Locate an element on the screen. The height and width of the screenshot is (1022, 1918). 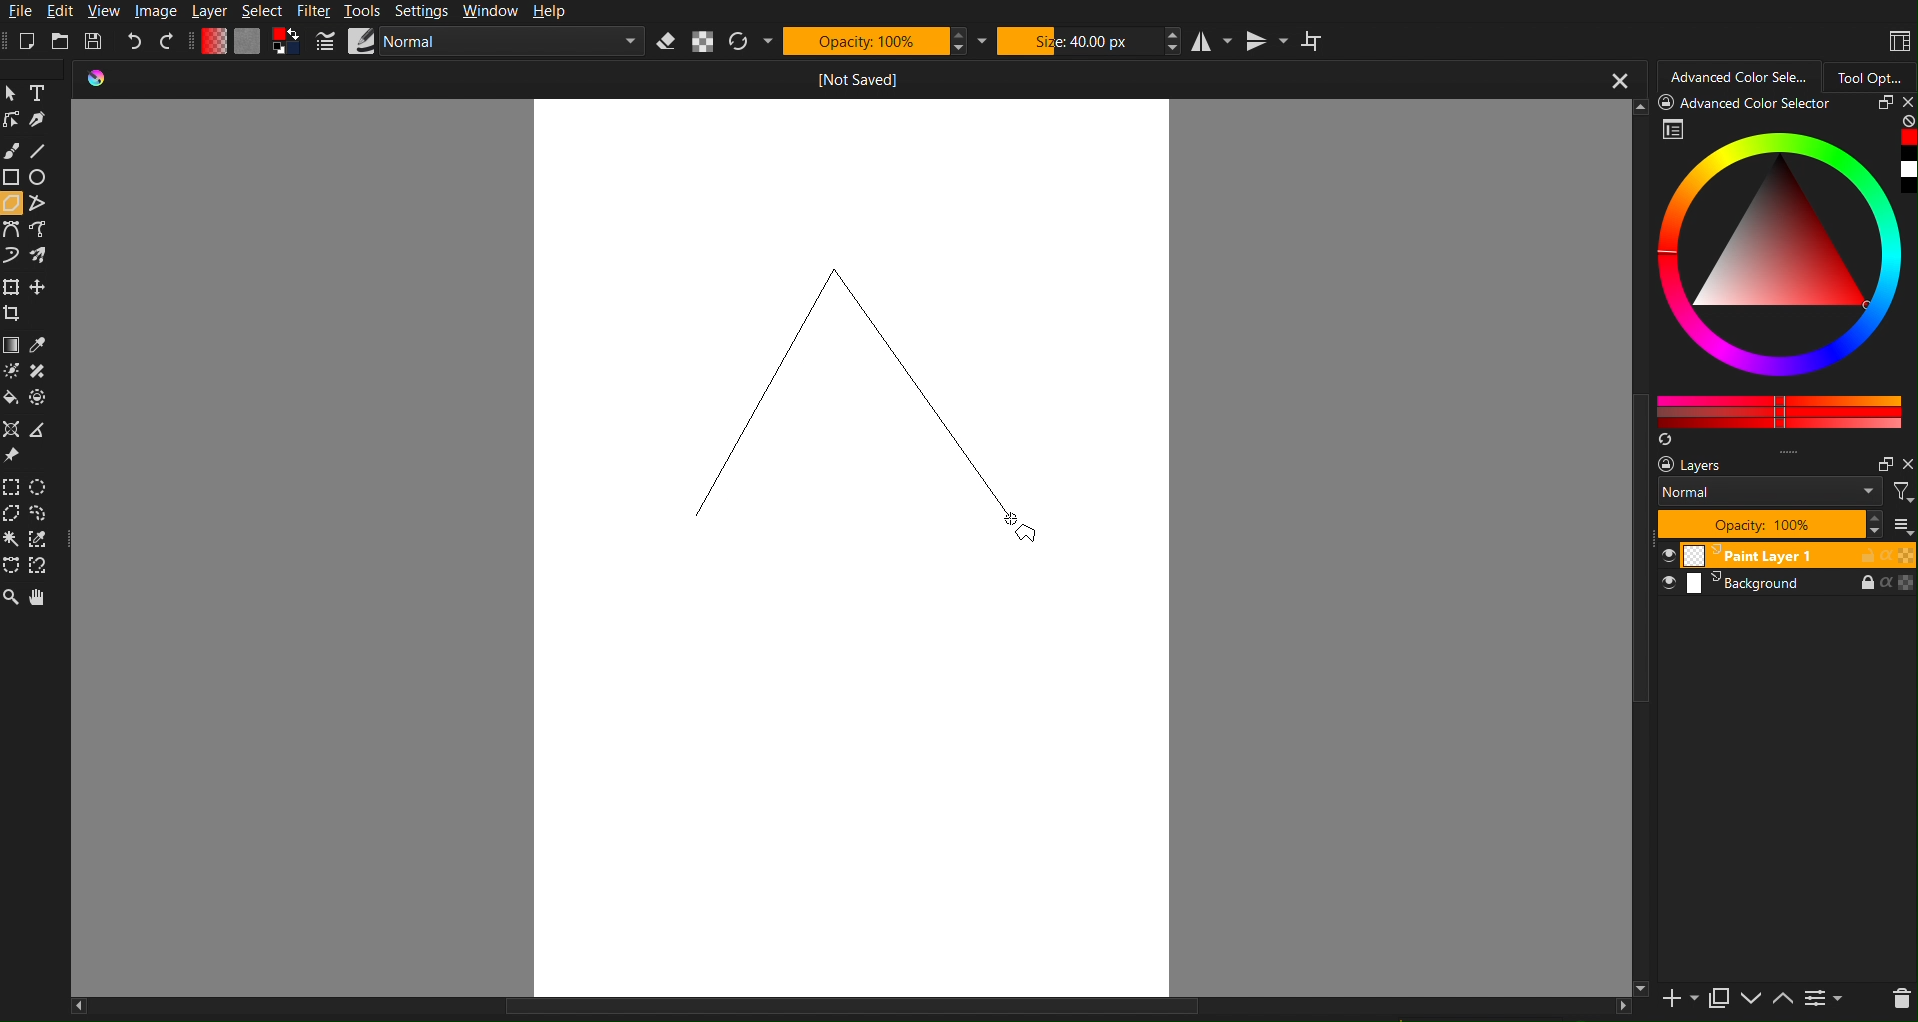
paint layer 1 is located at coordinates (1785, 557).